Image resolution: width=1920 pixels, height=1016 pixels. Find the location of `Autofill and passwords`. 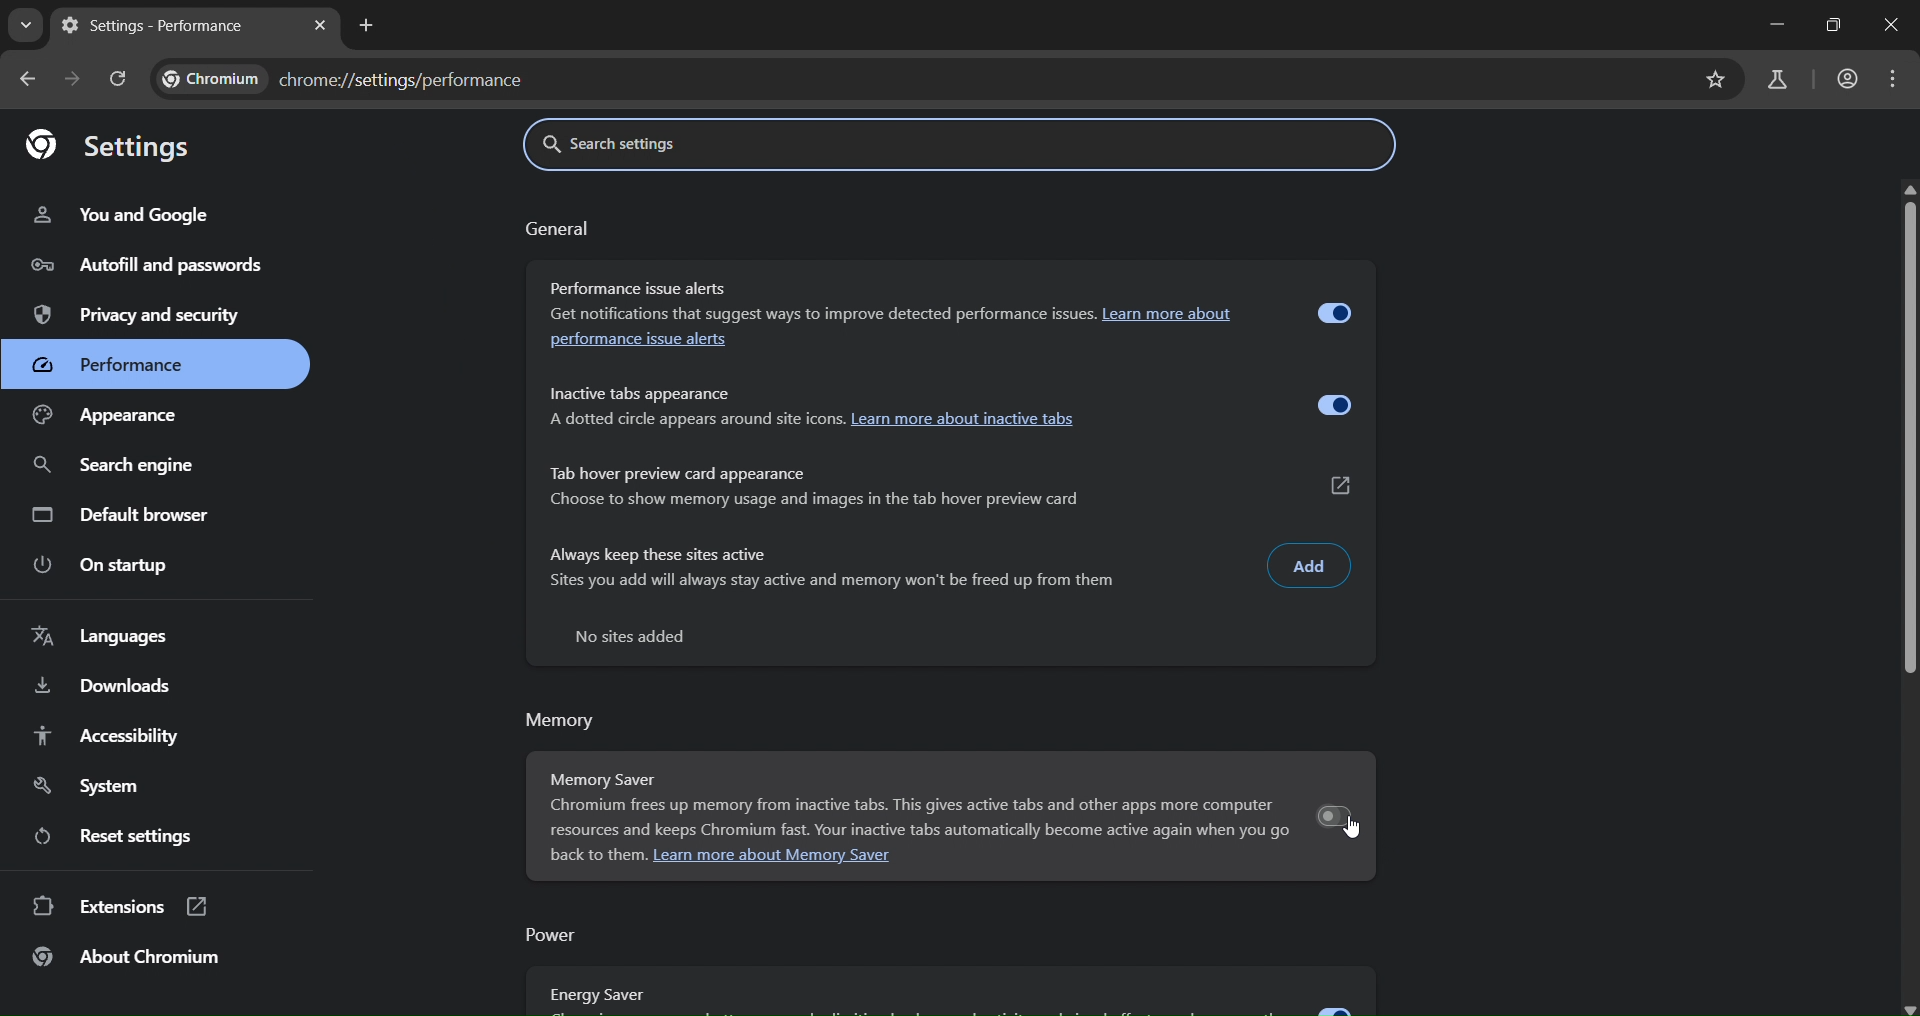

Autofill and passwords is located at coordinates (144, 266).